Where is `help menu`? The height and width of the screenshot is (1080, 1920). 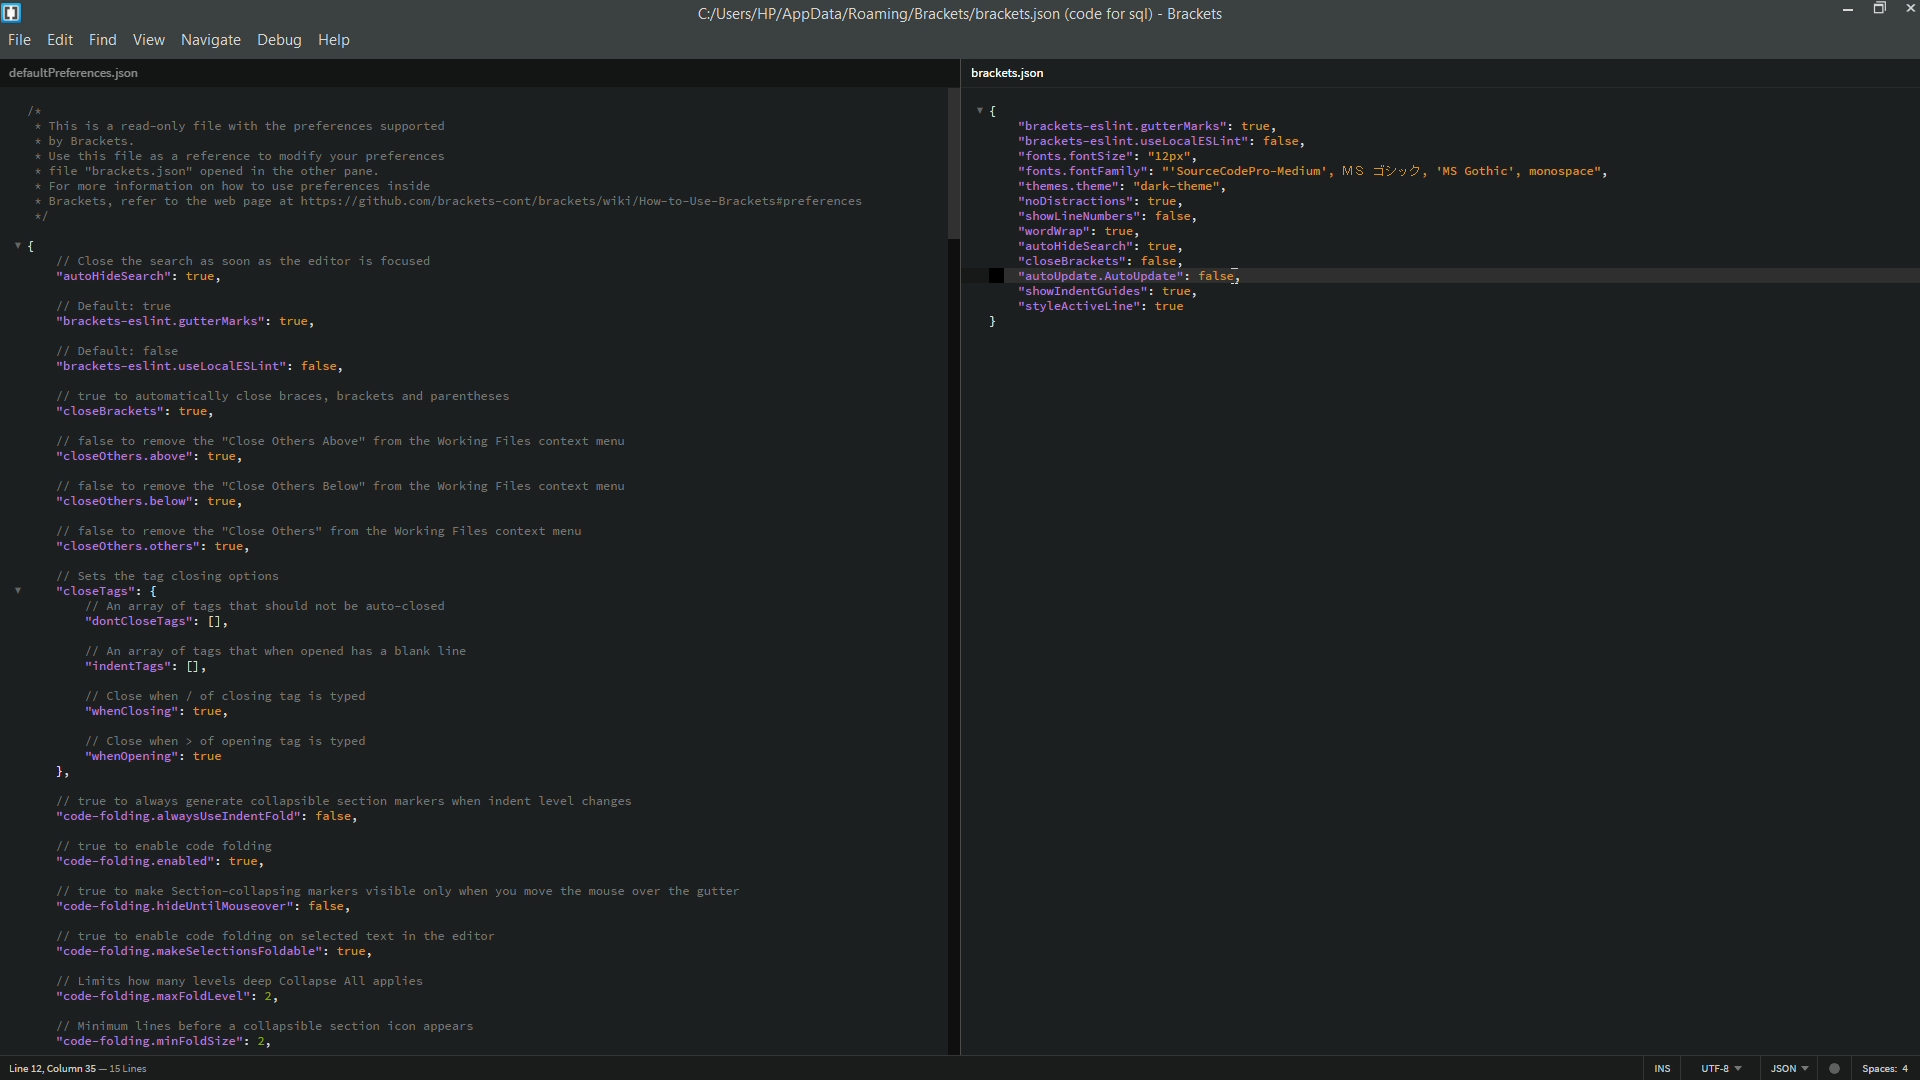 help menu is located at coordinates (336, 40).